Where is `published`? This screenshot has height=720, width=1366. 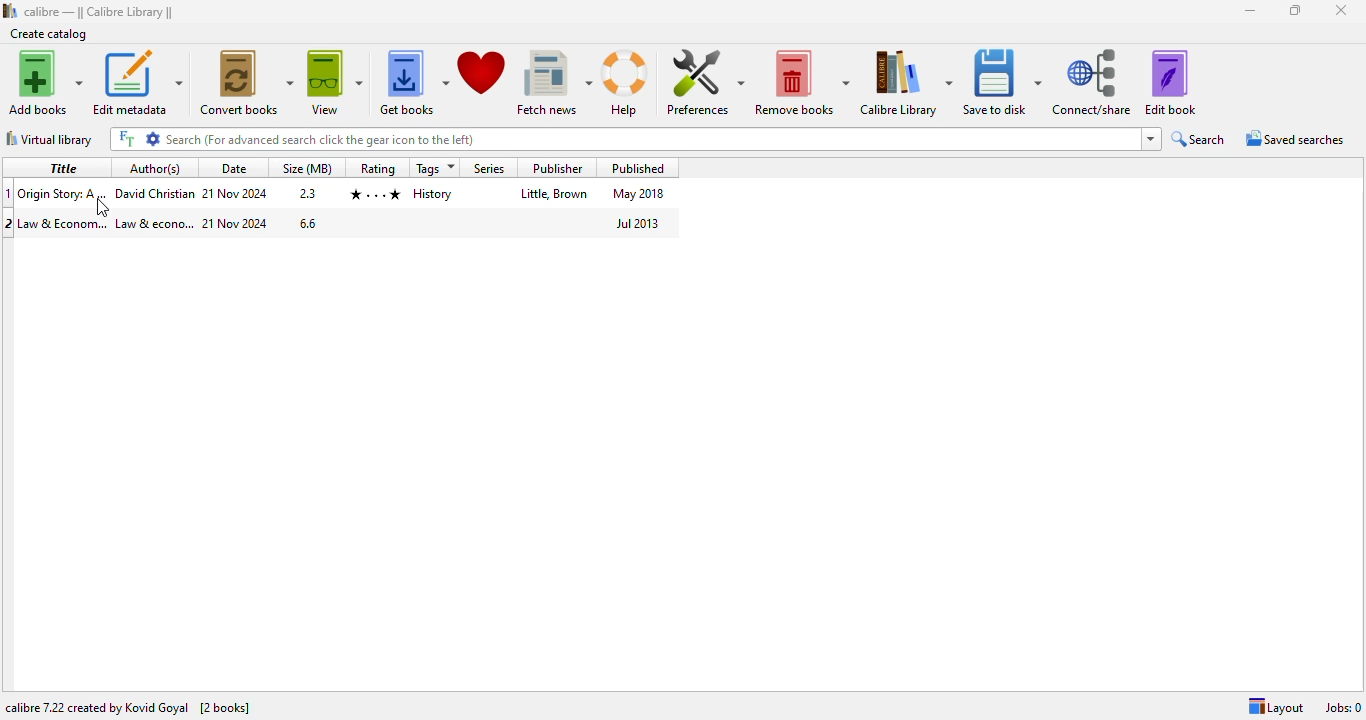 published is located at coordinates (637, 167).